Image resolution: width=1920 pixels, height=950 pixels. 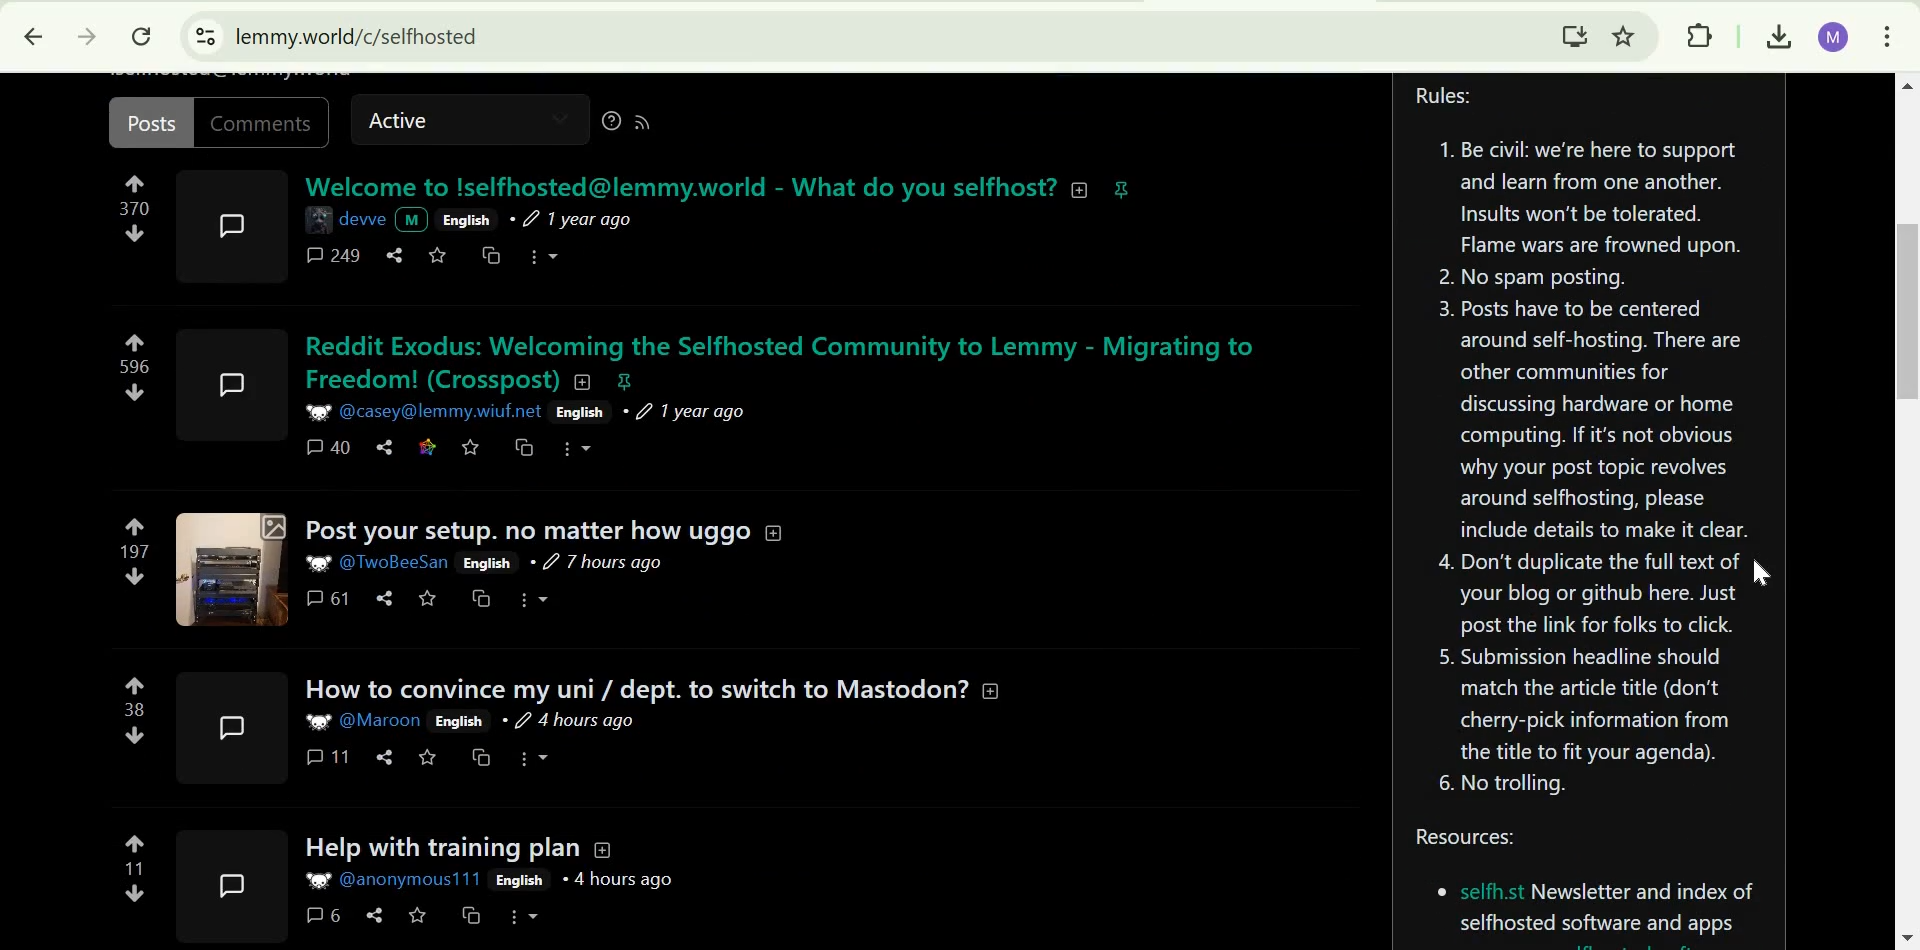 What do you see at coordinates (136, 709) in the screenshot?
I see `38 points` at bounding box center [136, 709].